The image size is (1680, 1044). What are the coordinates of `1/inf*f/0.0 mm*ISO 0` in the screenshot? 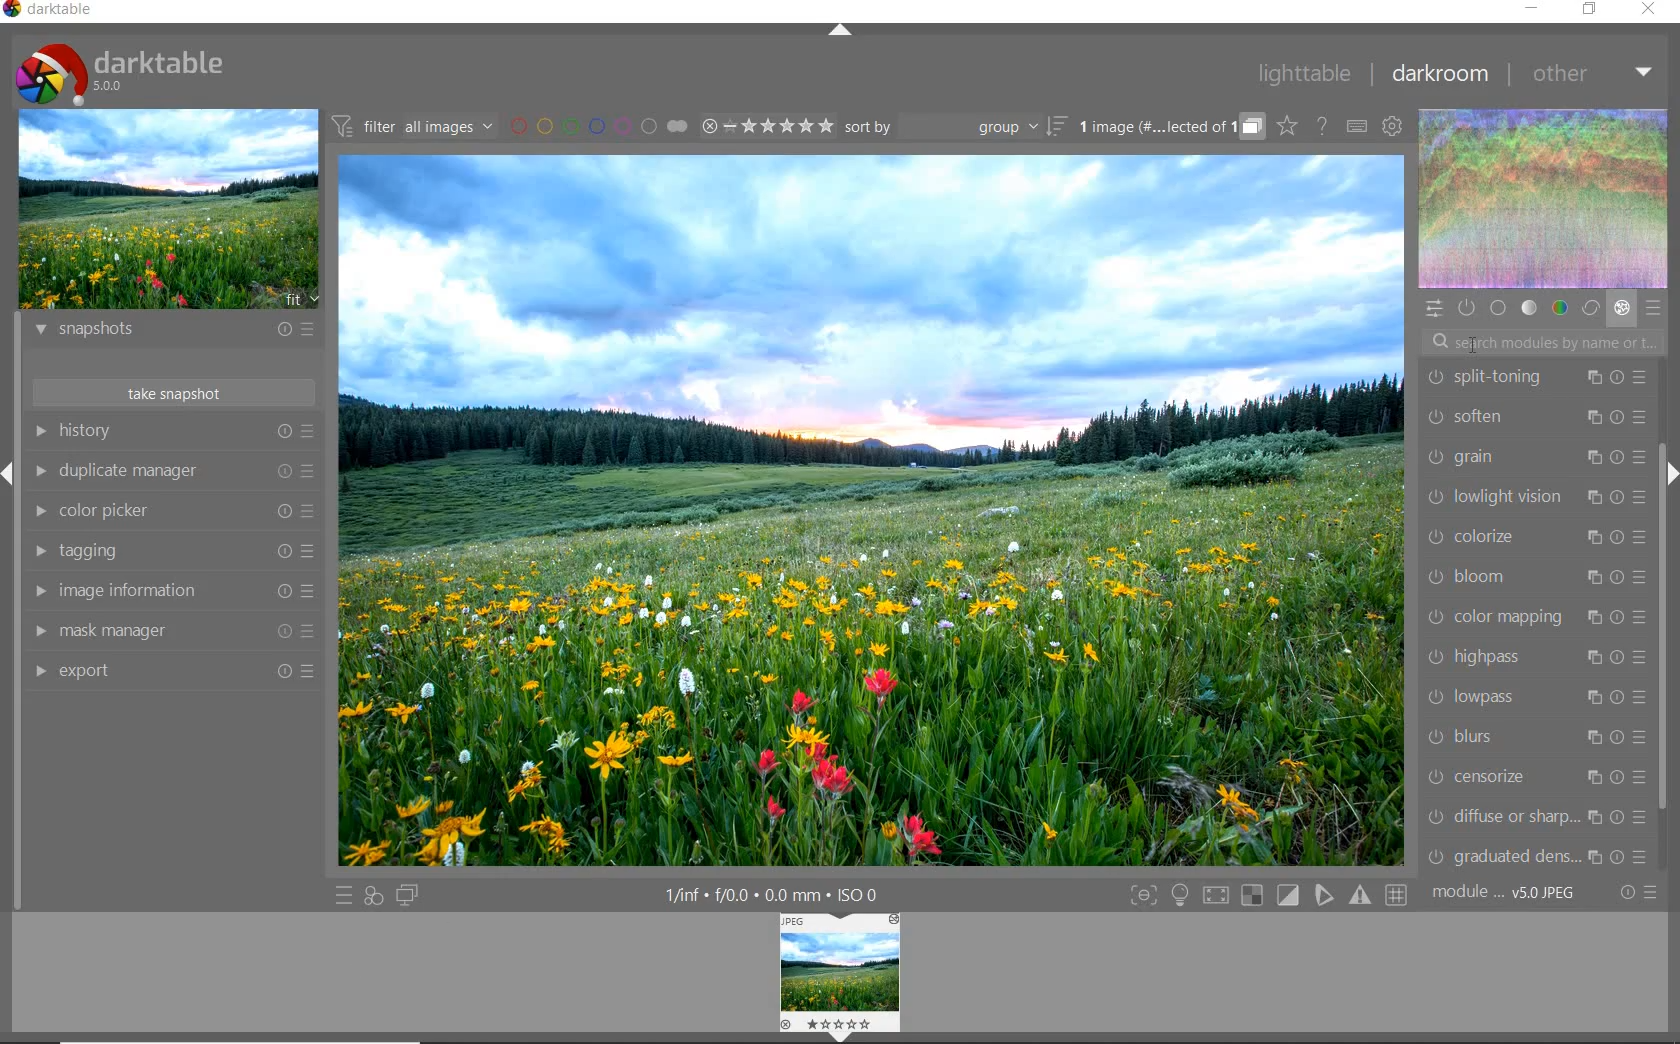 It's located at (770, 893).